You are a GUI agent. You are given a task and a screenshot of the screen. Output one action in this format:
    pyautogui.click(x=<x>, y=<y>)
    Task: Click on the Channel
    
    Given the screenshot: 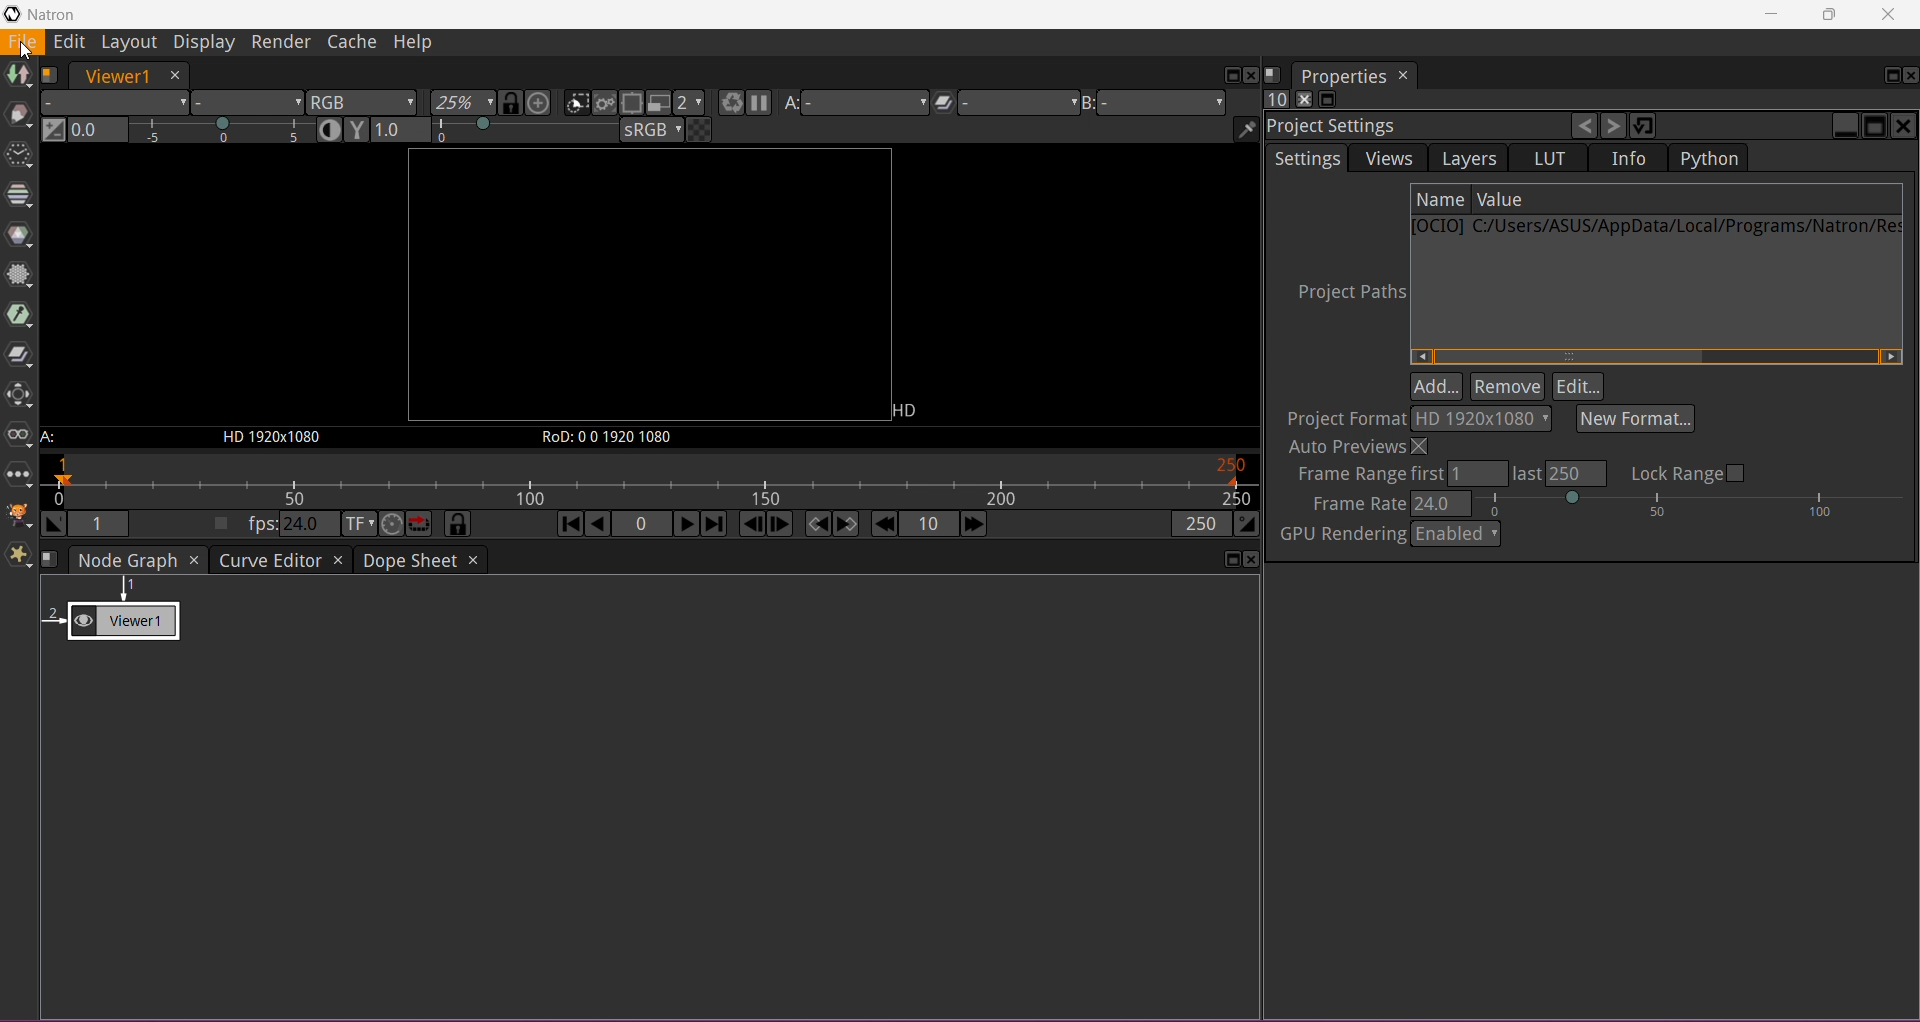 What is the action you would take?
    pyautogui.click(x=20, y=195)
    